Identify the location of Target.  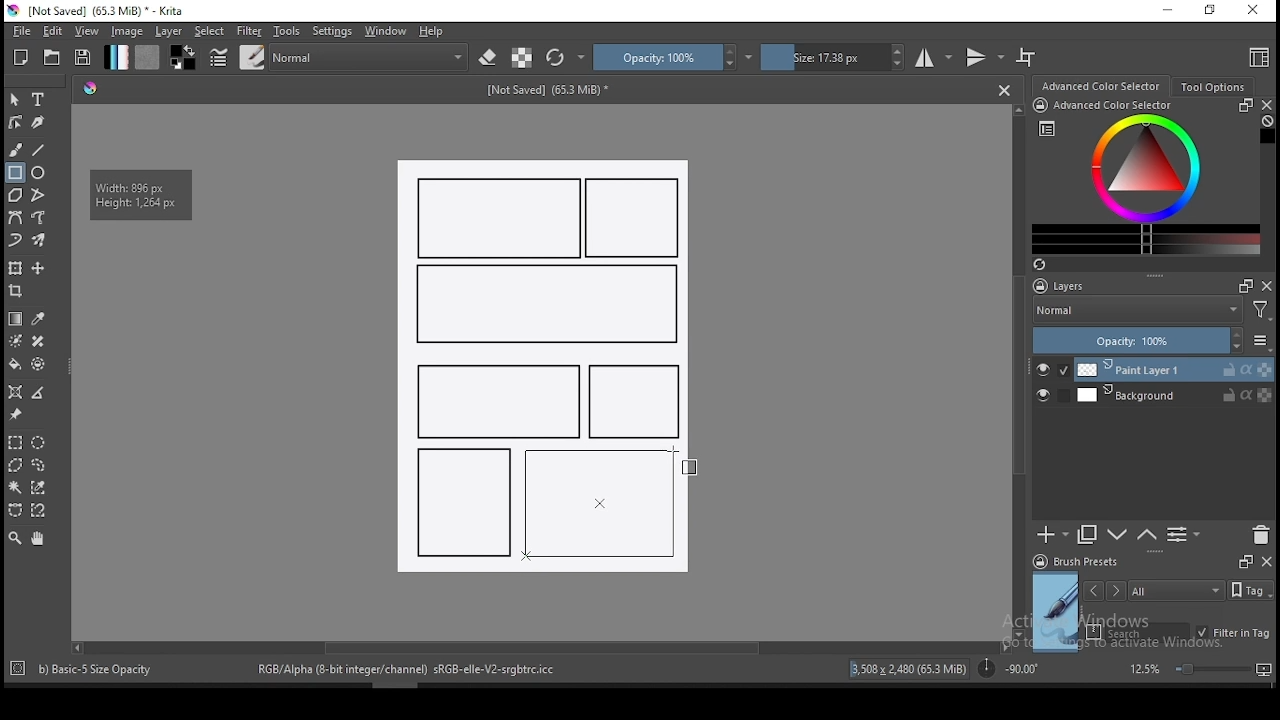
(19, 669).